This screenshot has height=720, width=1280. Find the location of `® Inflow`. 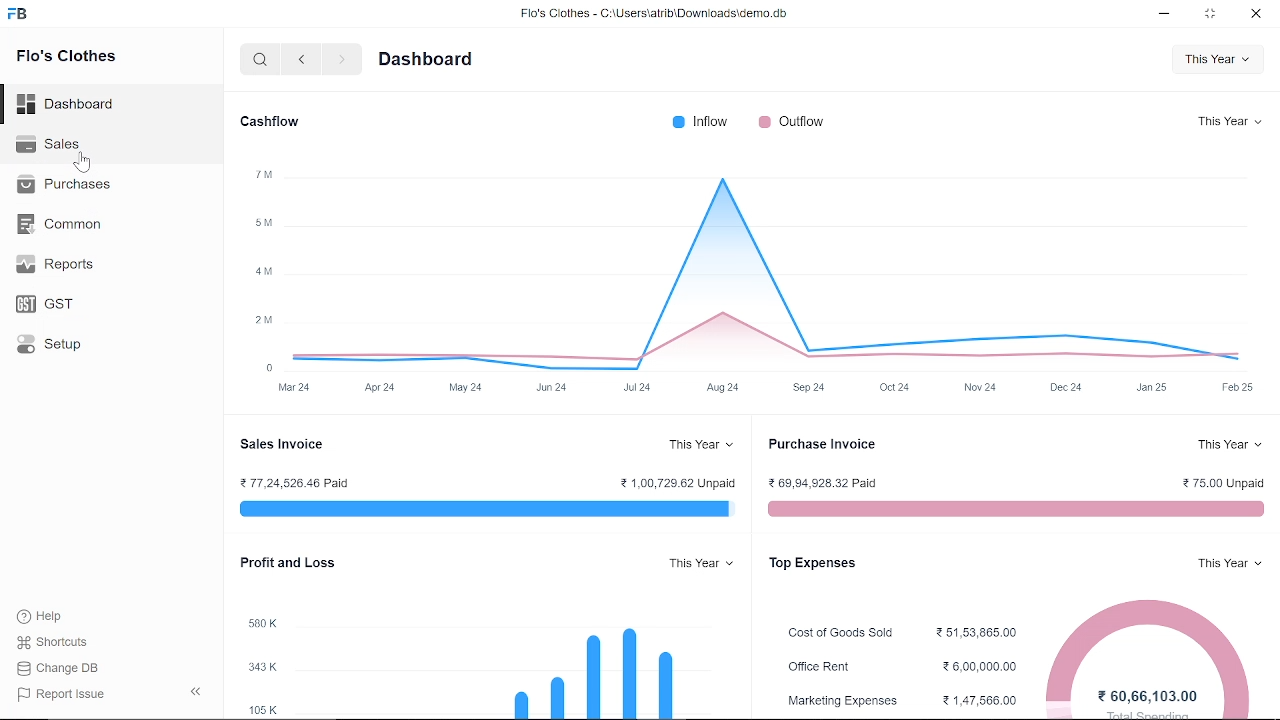

® Inflow is located at coordinates (695, 122).